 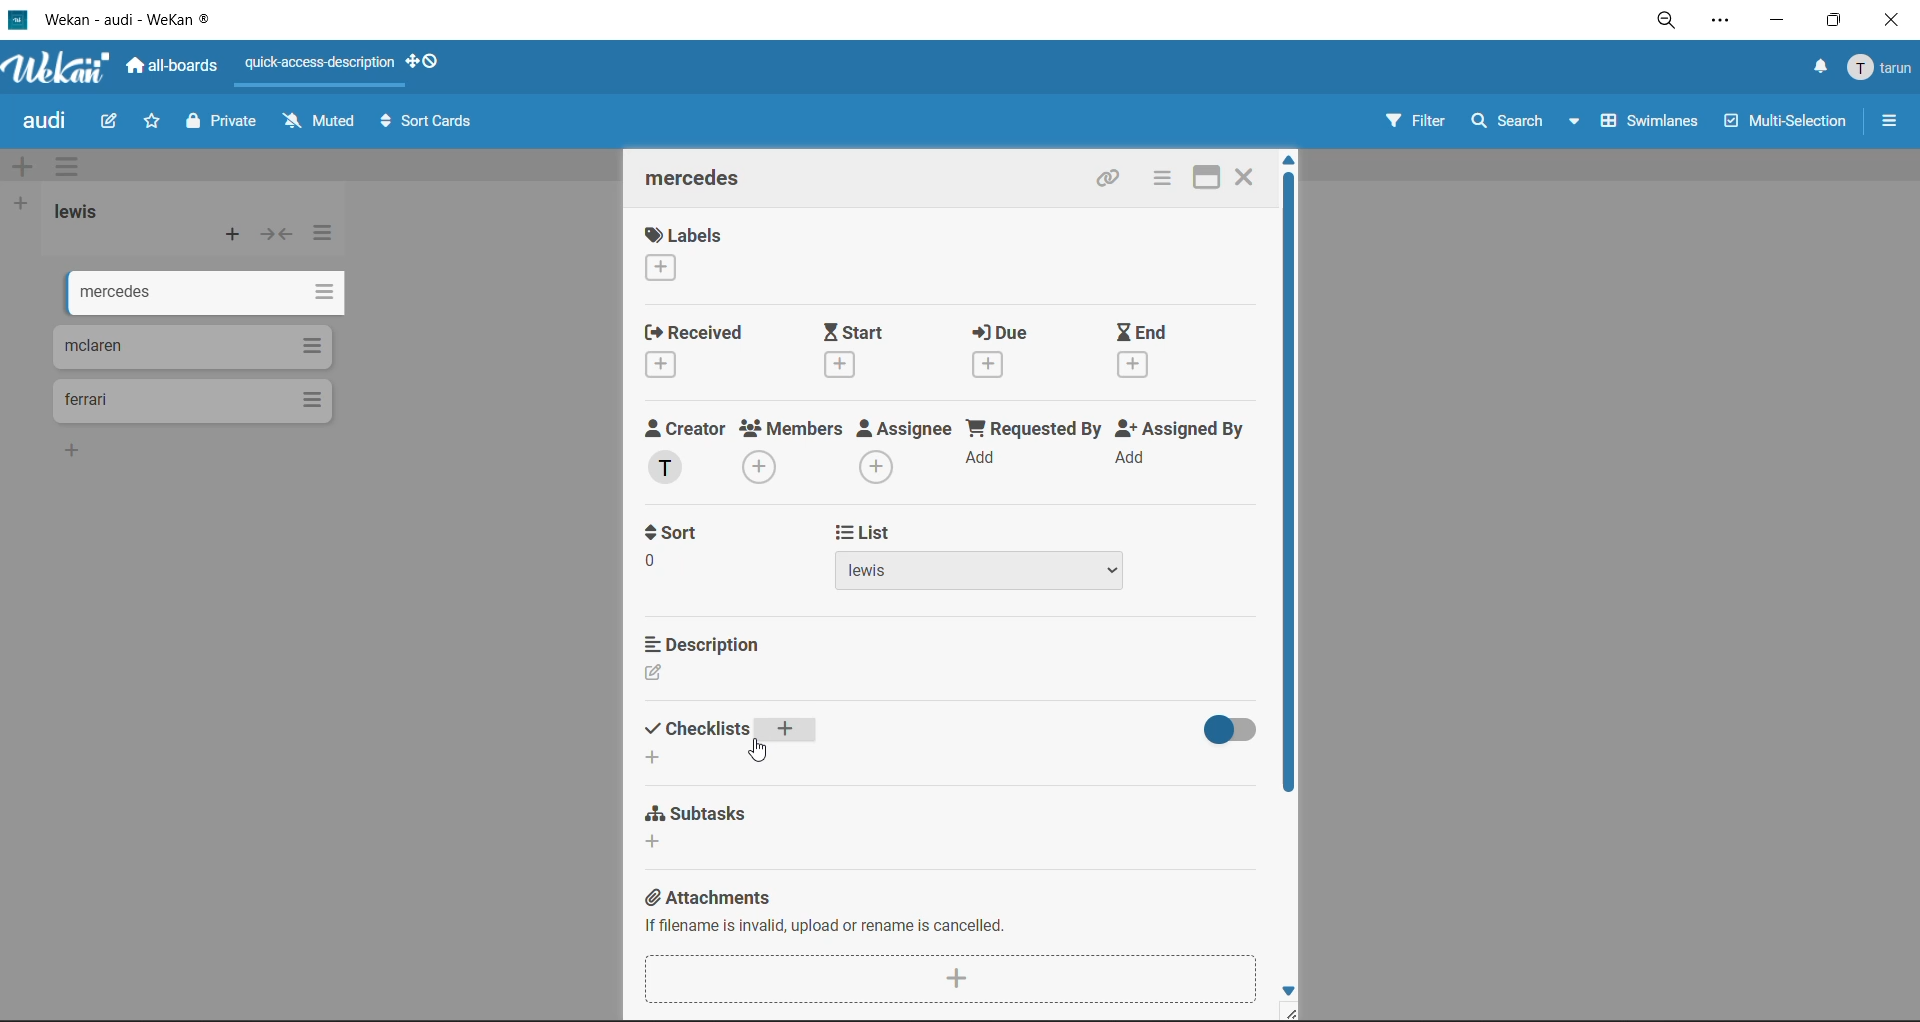 What do you see at coordinates (685, 452) in the screenshot?
I see `creator` at bounding box center [685, 452].